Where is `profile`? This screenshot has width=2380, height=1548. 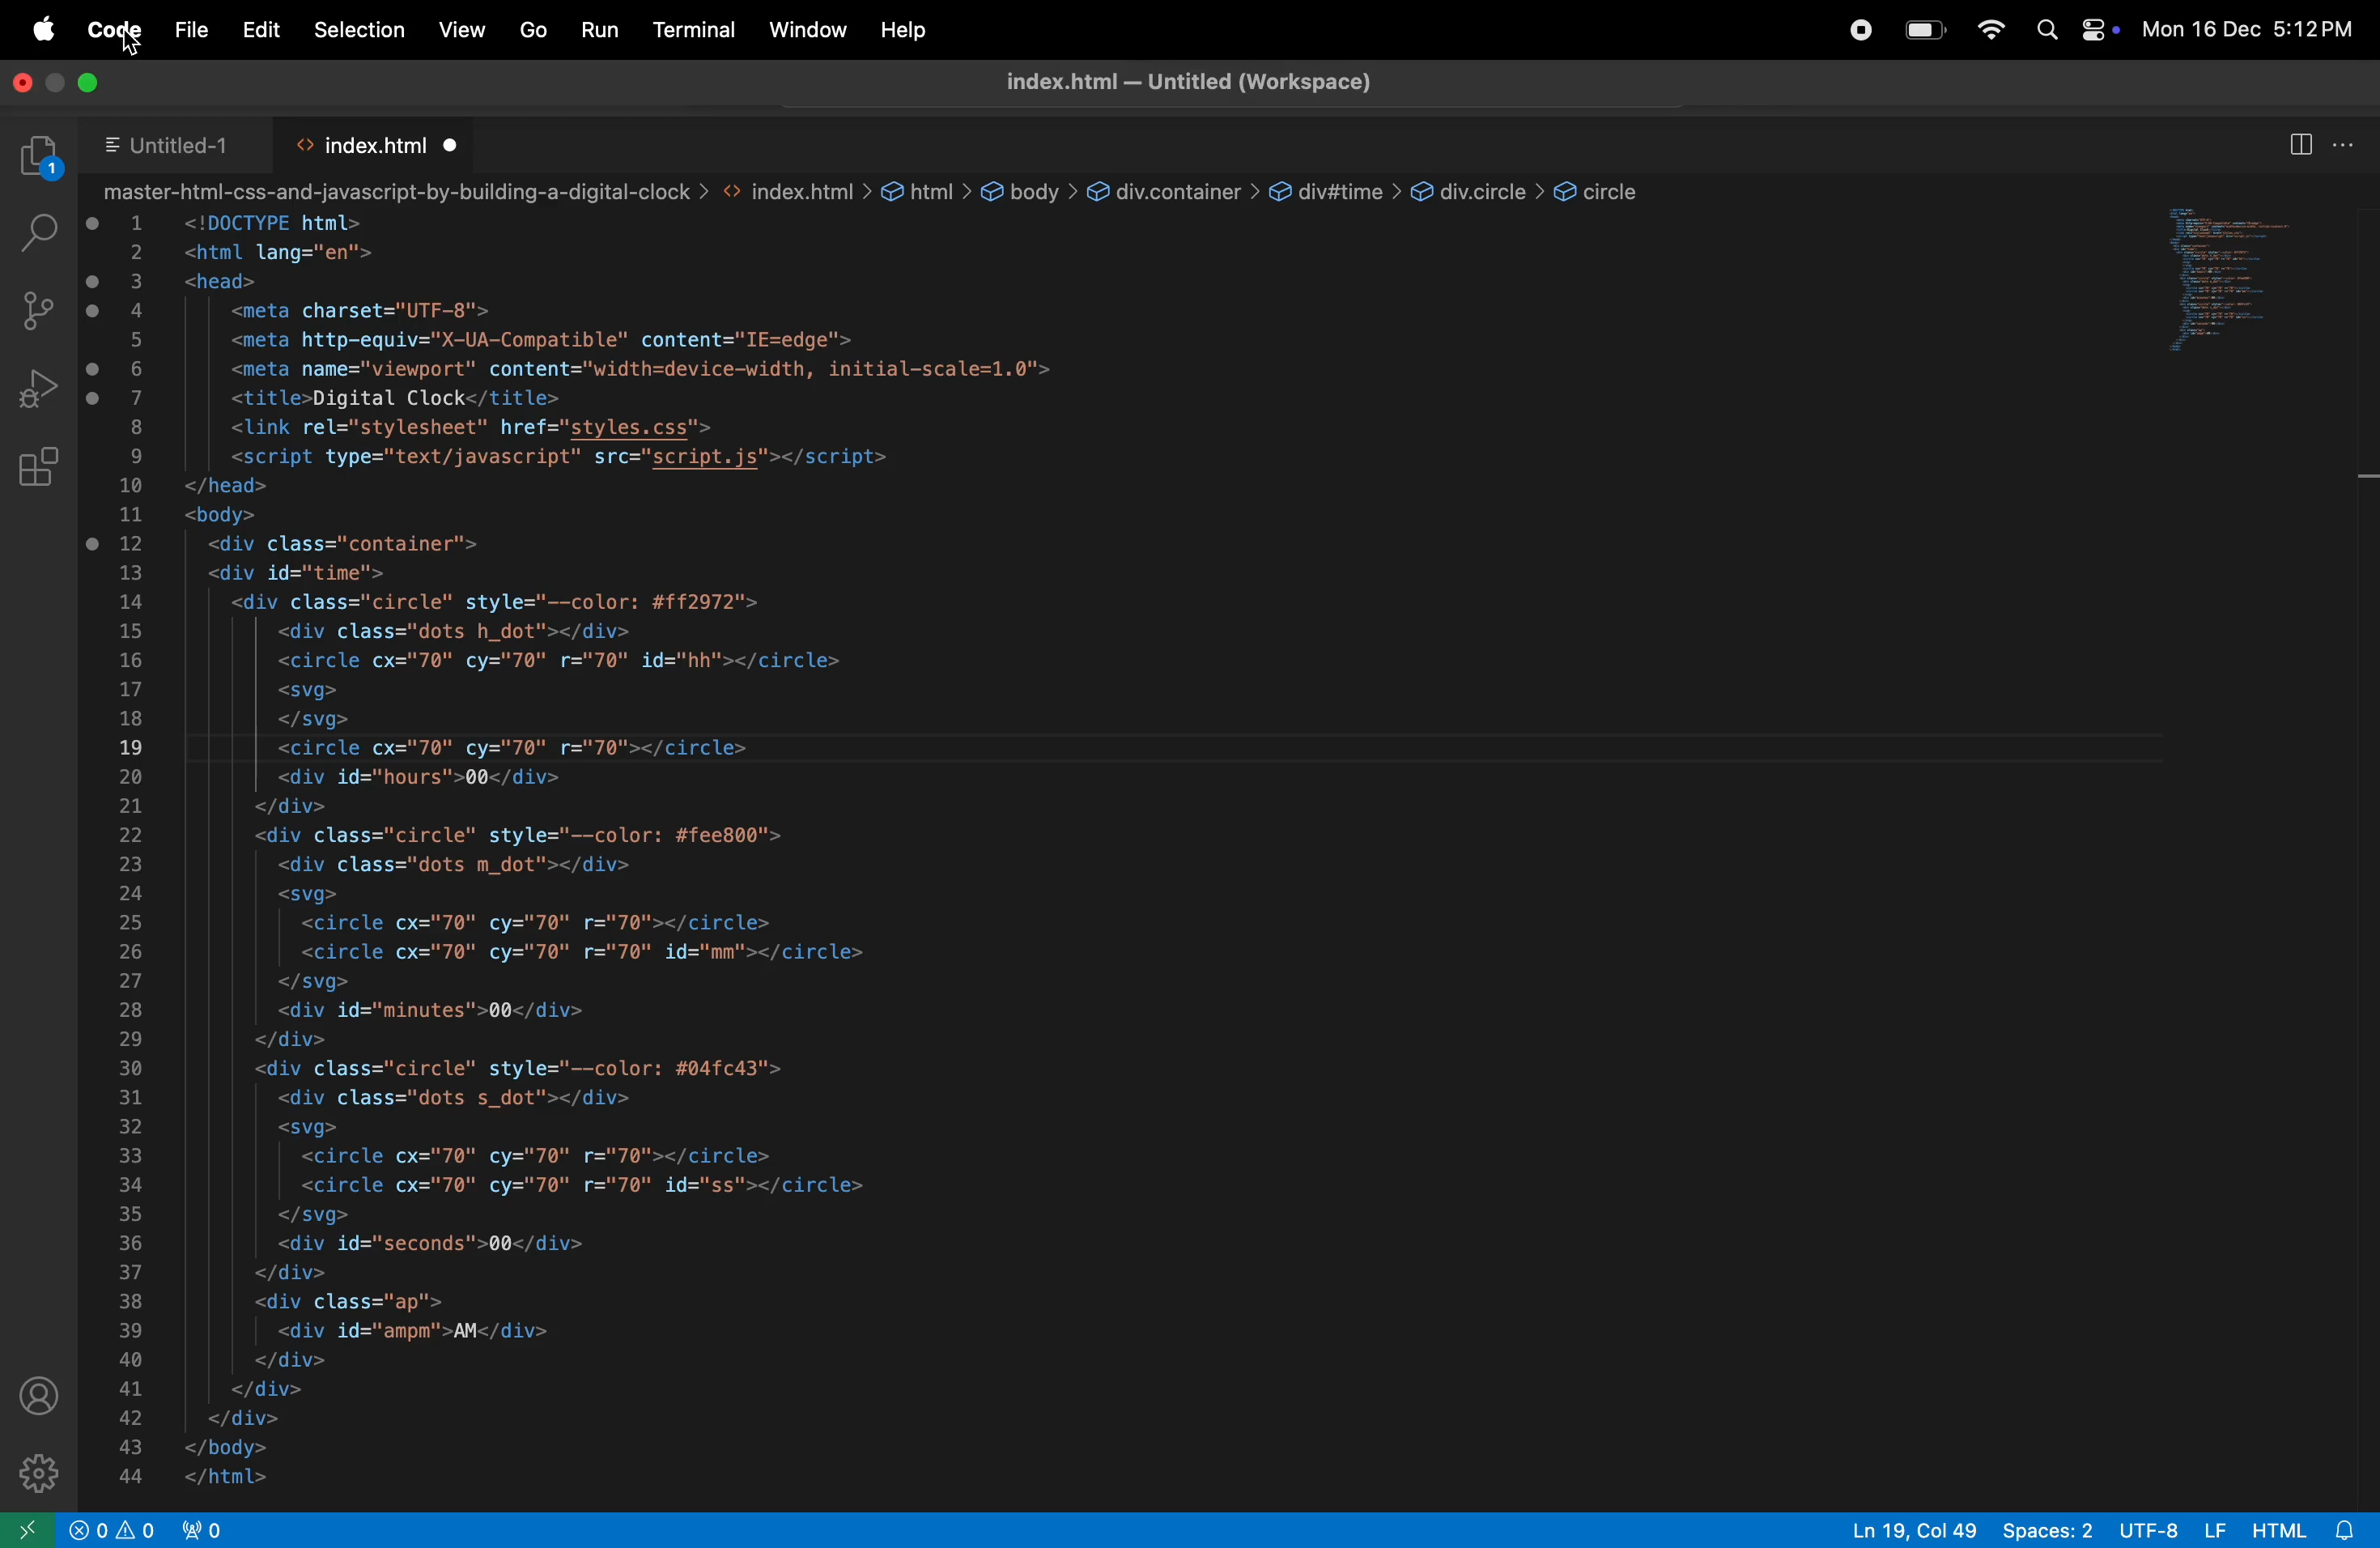
profile is located at coordinates (39, 1398).